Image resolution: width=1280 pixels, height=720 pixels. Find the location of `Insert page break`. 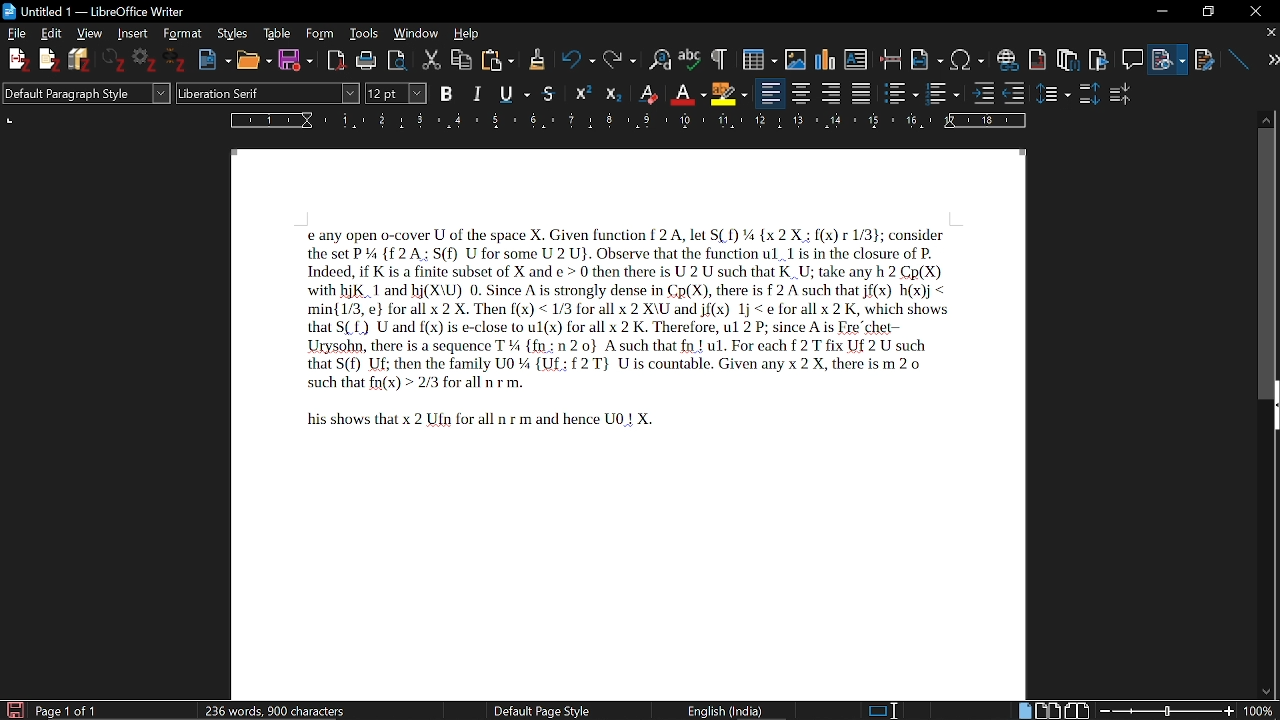

Insert page break is located at coordinates (891, 56).